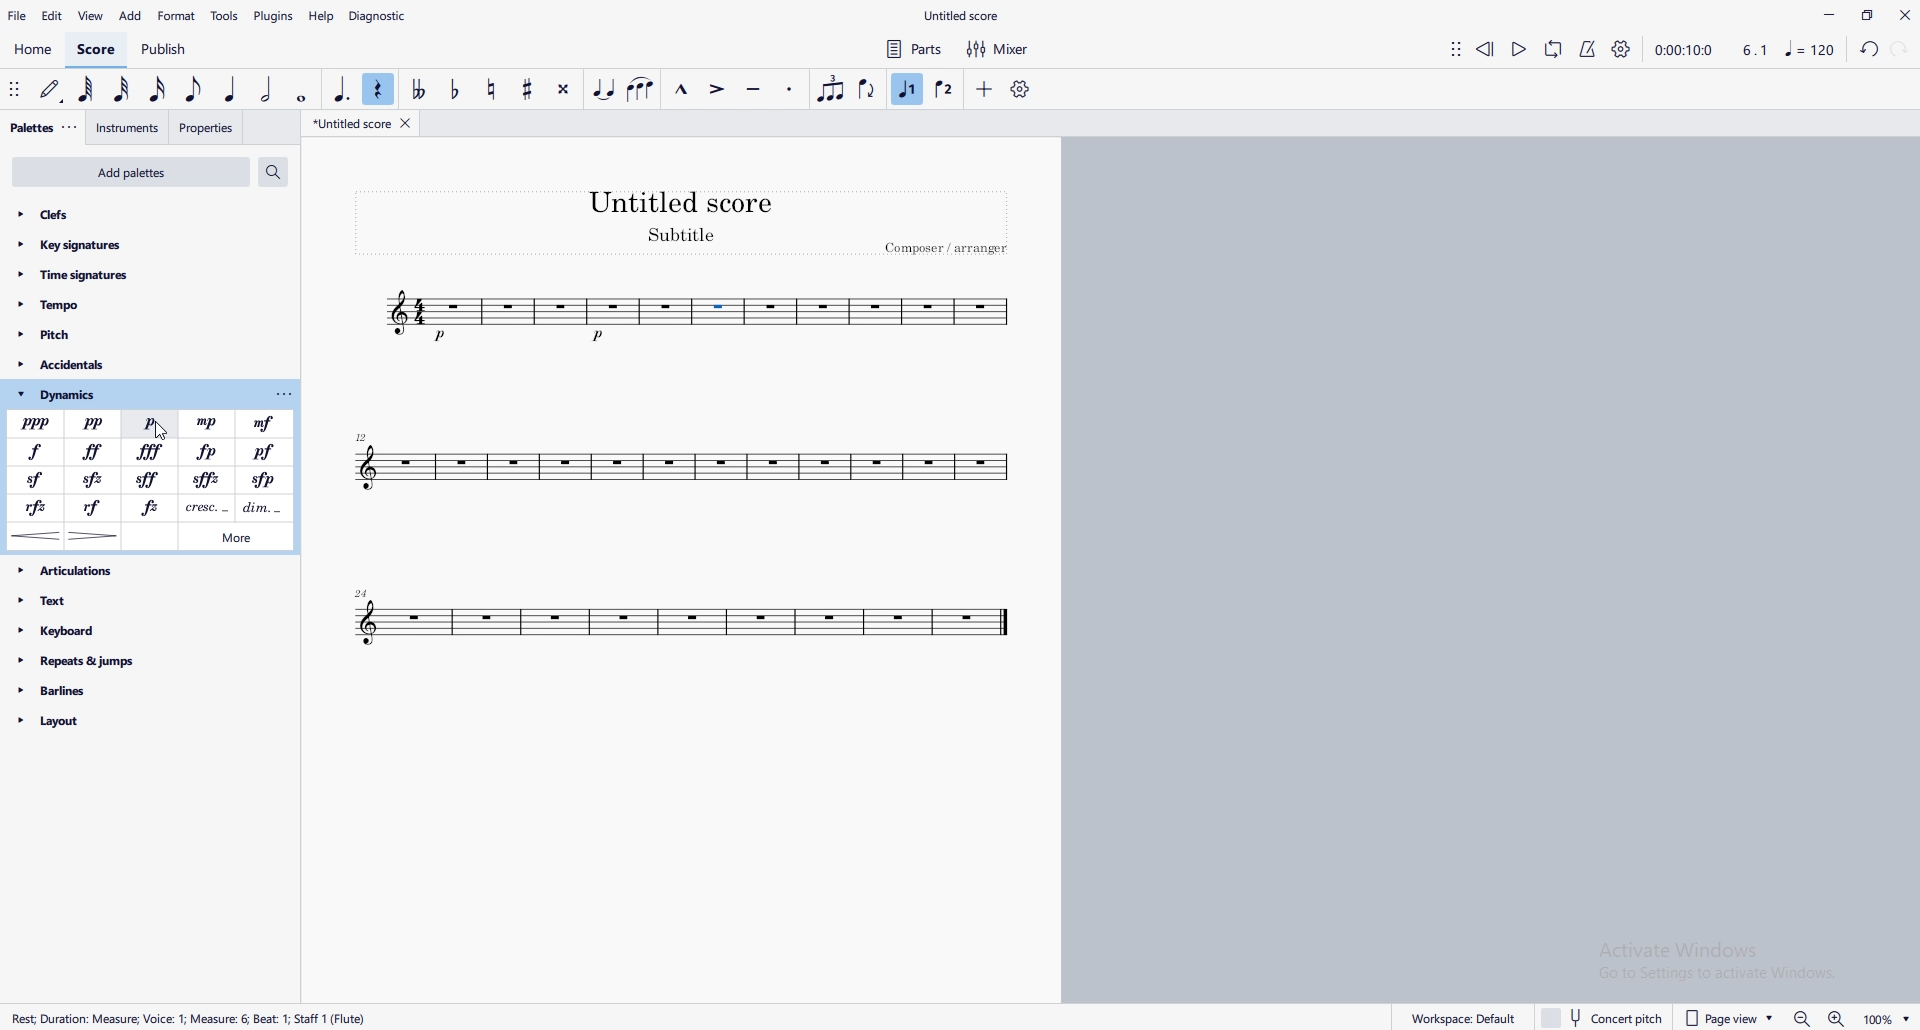 The image size is (1920, 1030). What do you see at coordinates (458, 89) in the screenshot?
I see `toggle flat` at bounding box center [458, 89].